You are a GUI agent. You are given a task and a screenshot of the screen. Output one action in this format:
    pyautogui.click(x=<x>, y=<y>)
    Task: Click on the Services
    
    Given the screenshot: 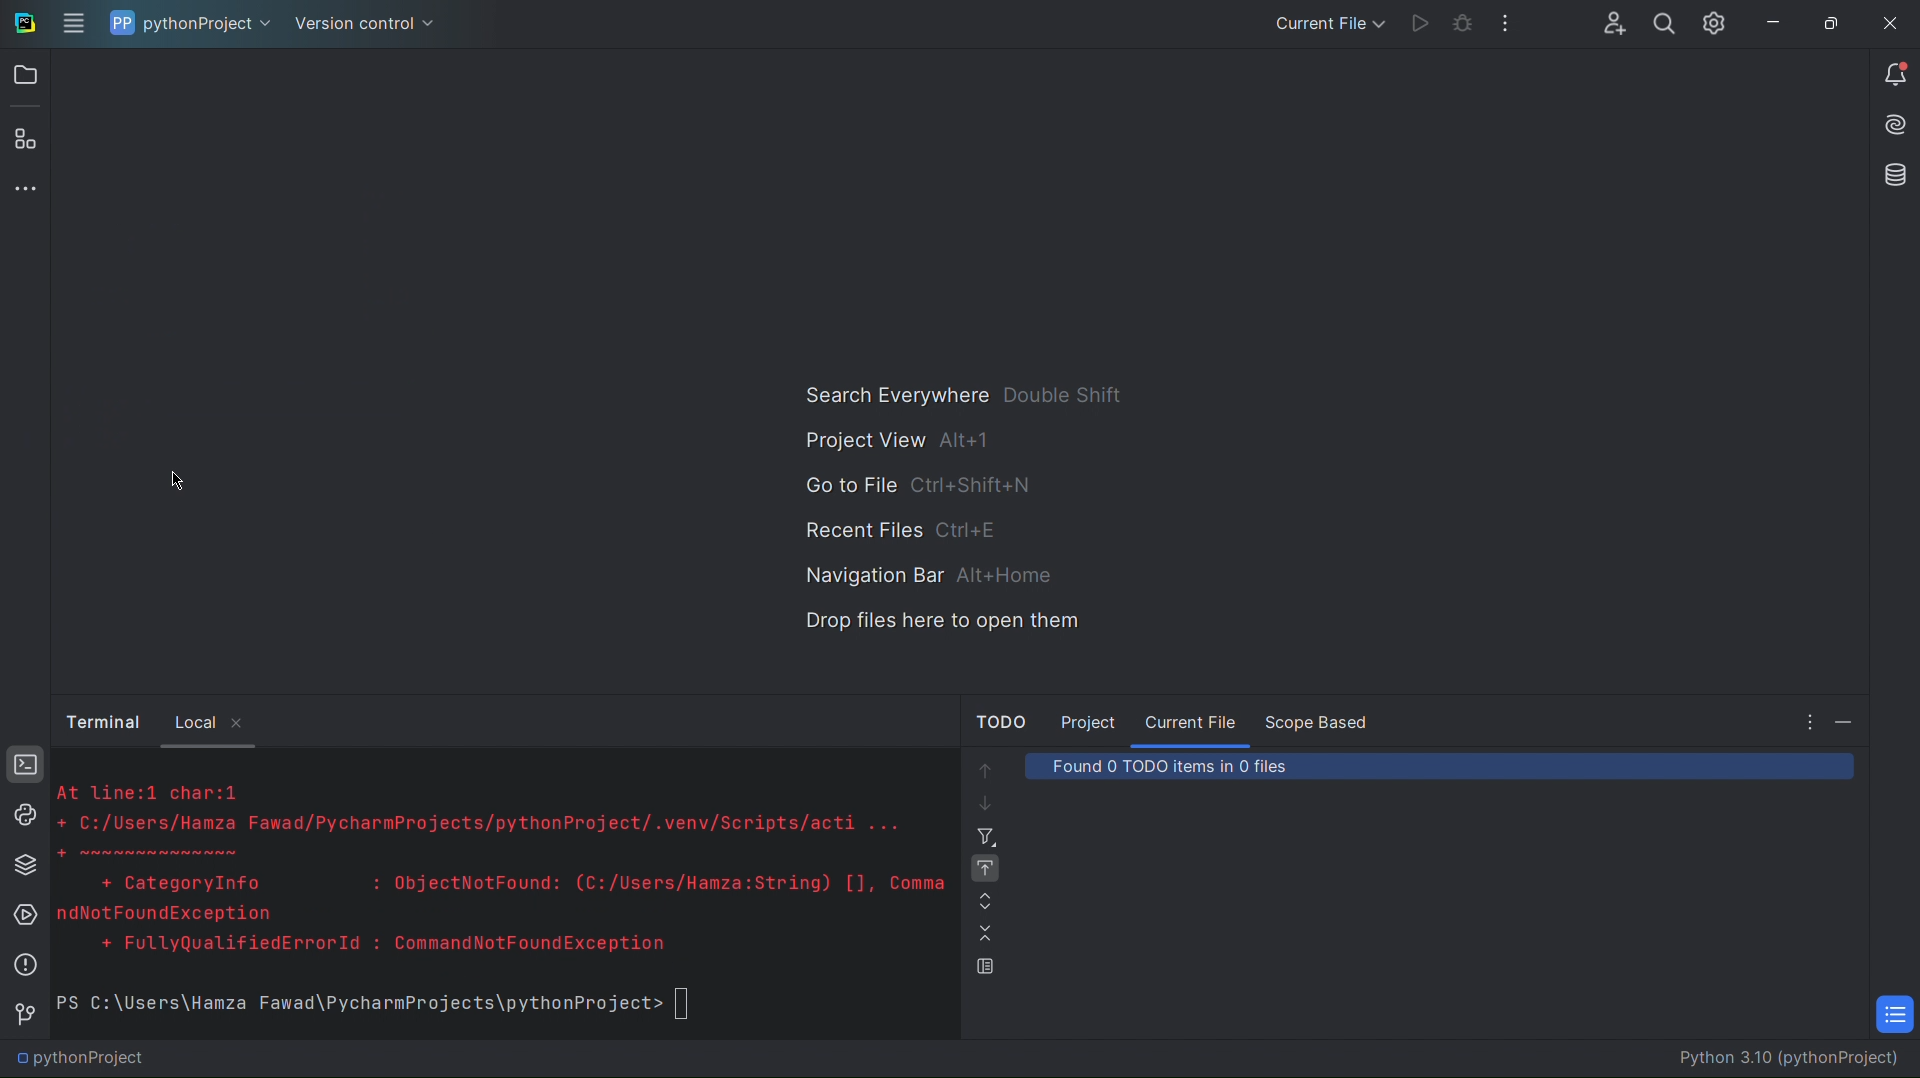 What is the action you would take?
    pyautogui.click(x=25, y=918)
    